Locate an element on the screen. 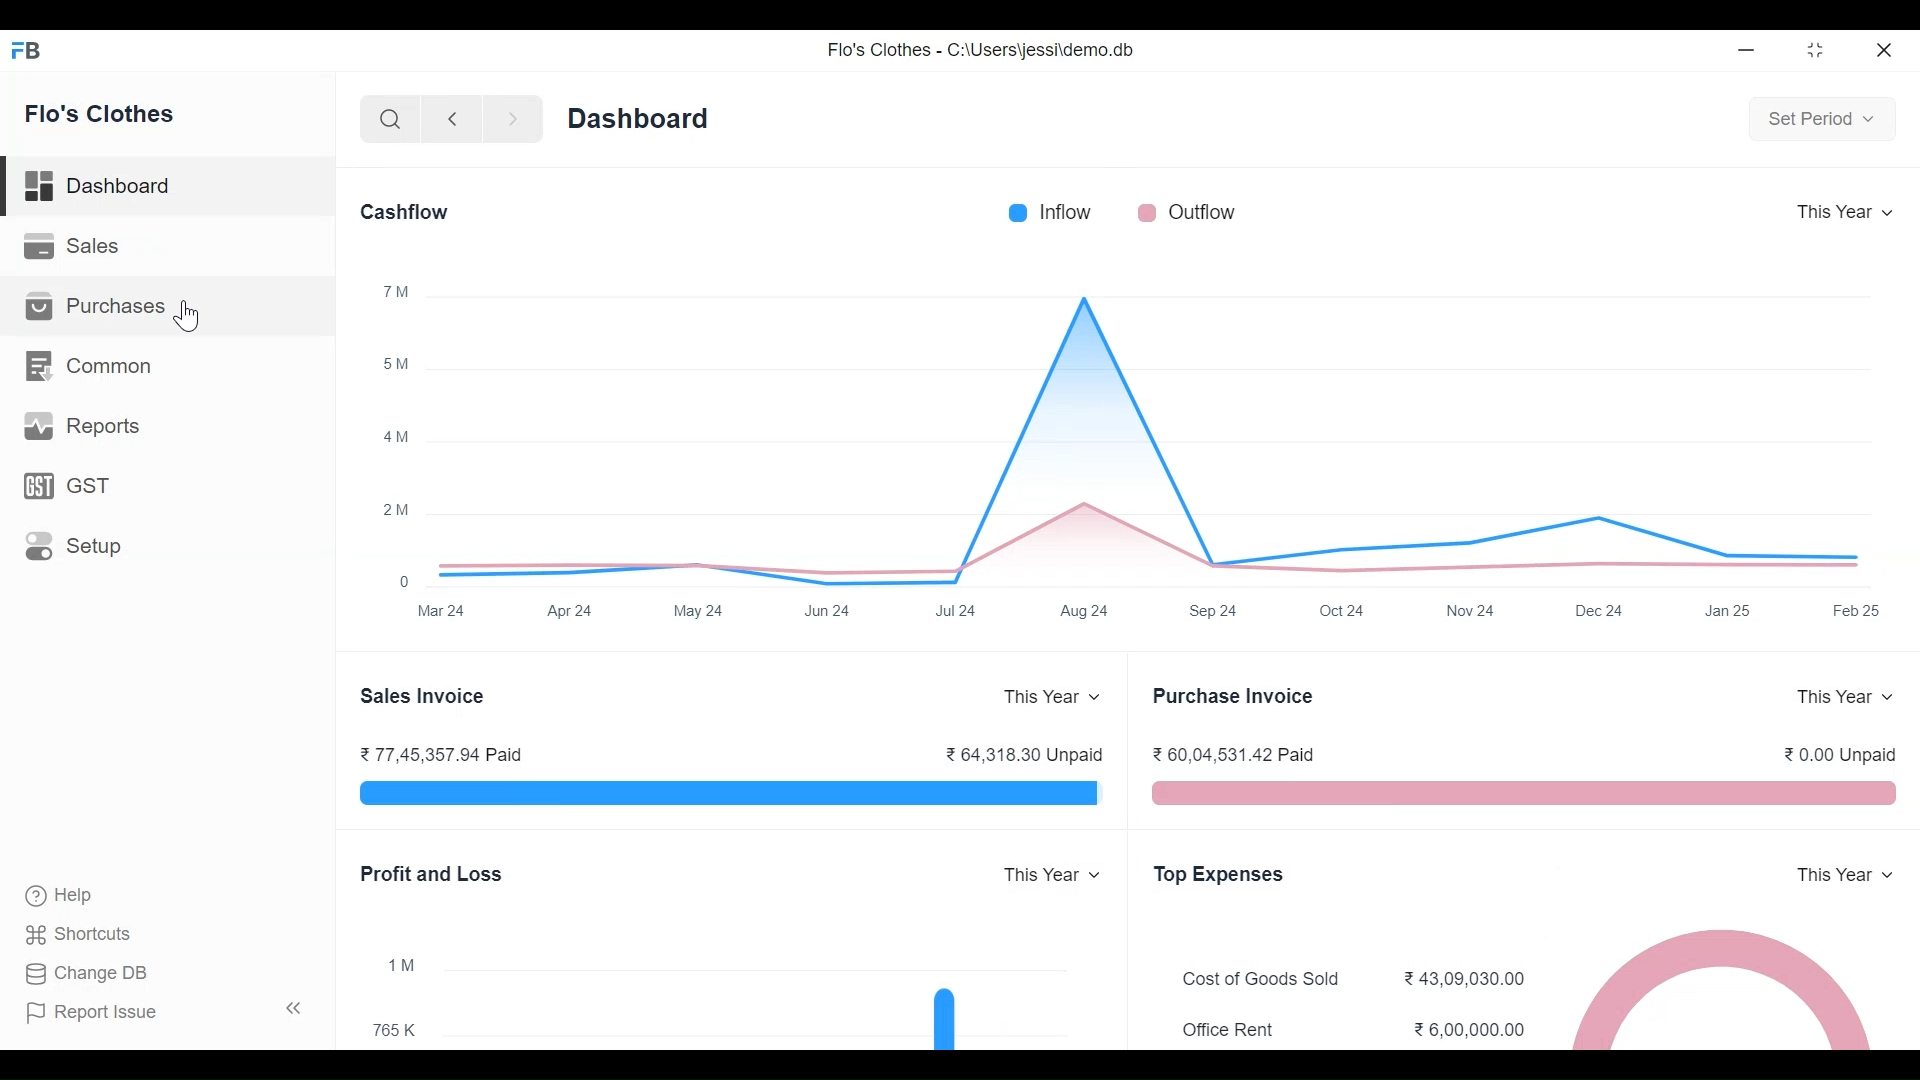  2M is located at coordinates (396, 510).